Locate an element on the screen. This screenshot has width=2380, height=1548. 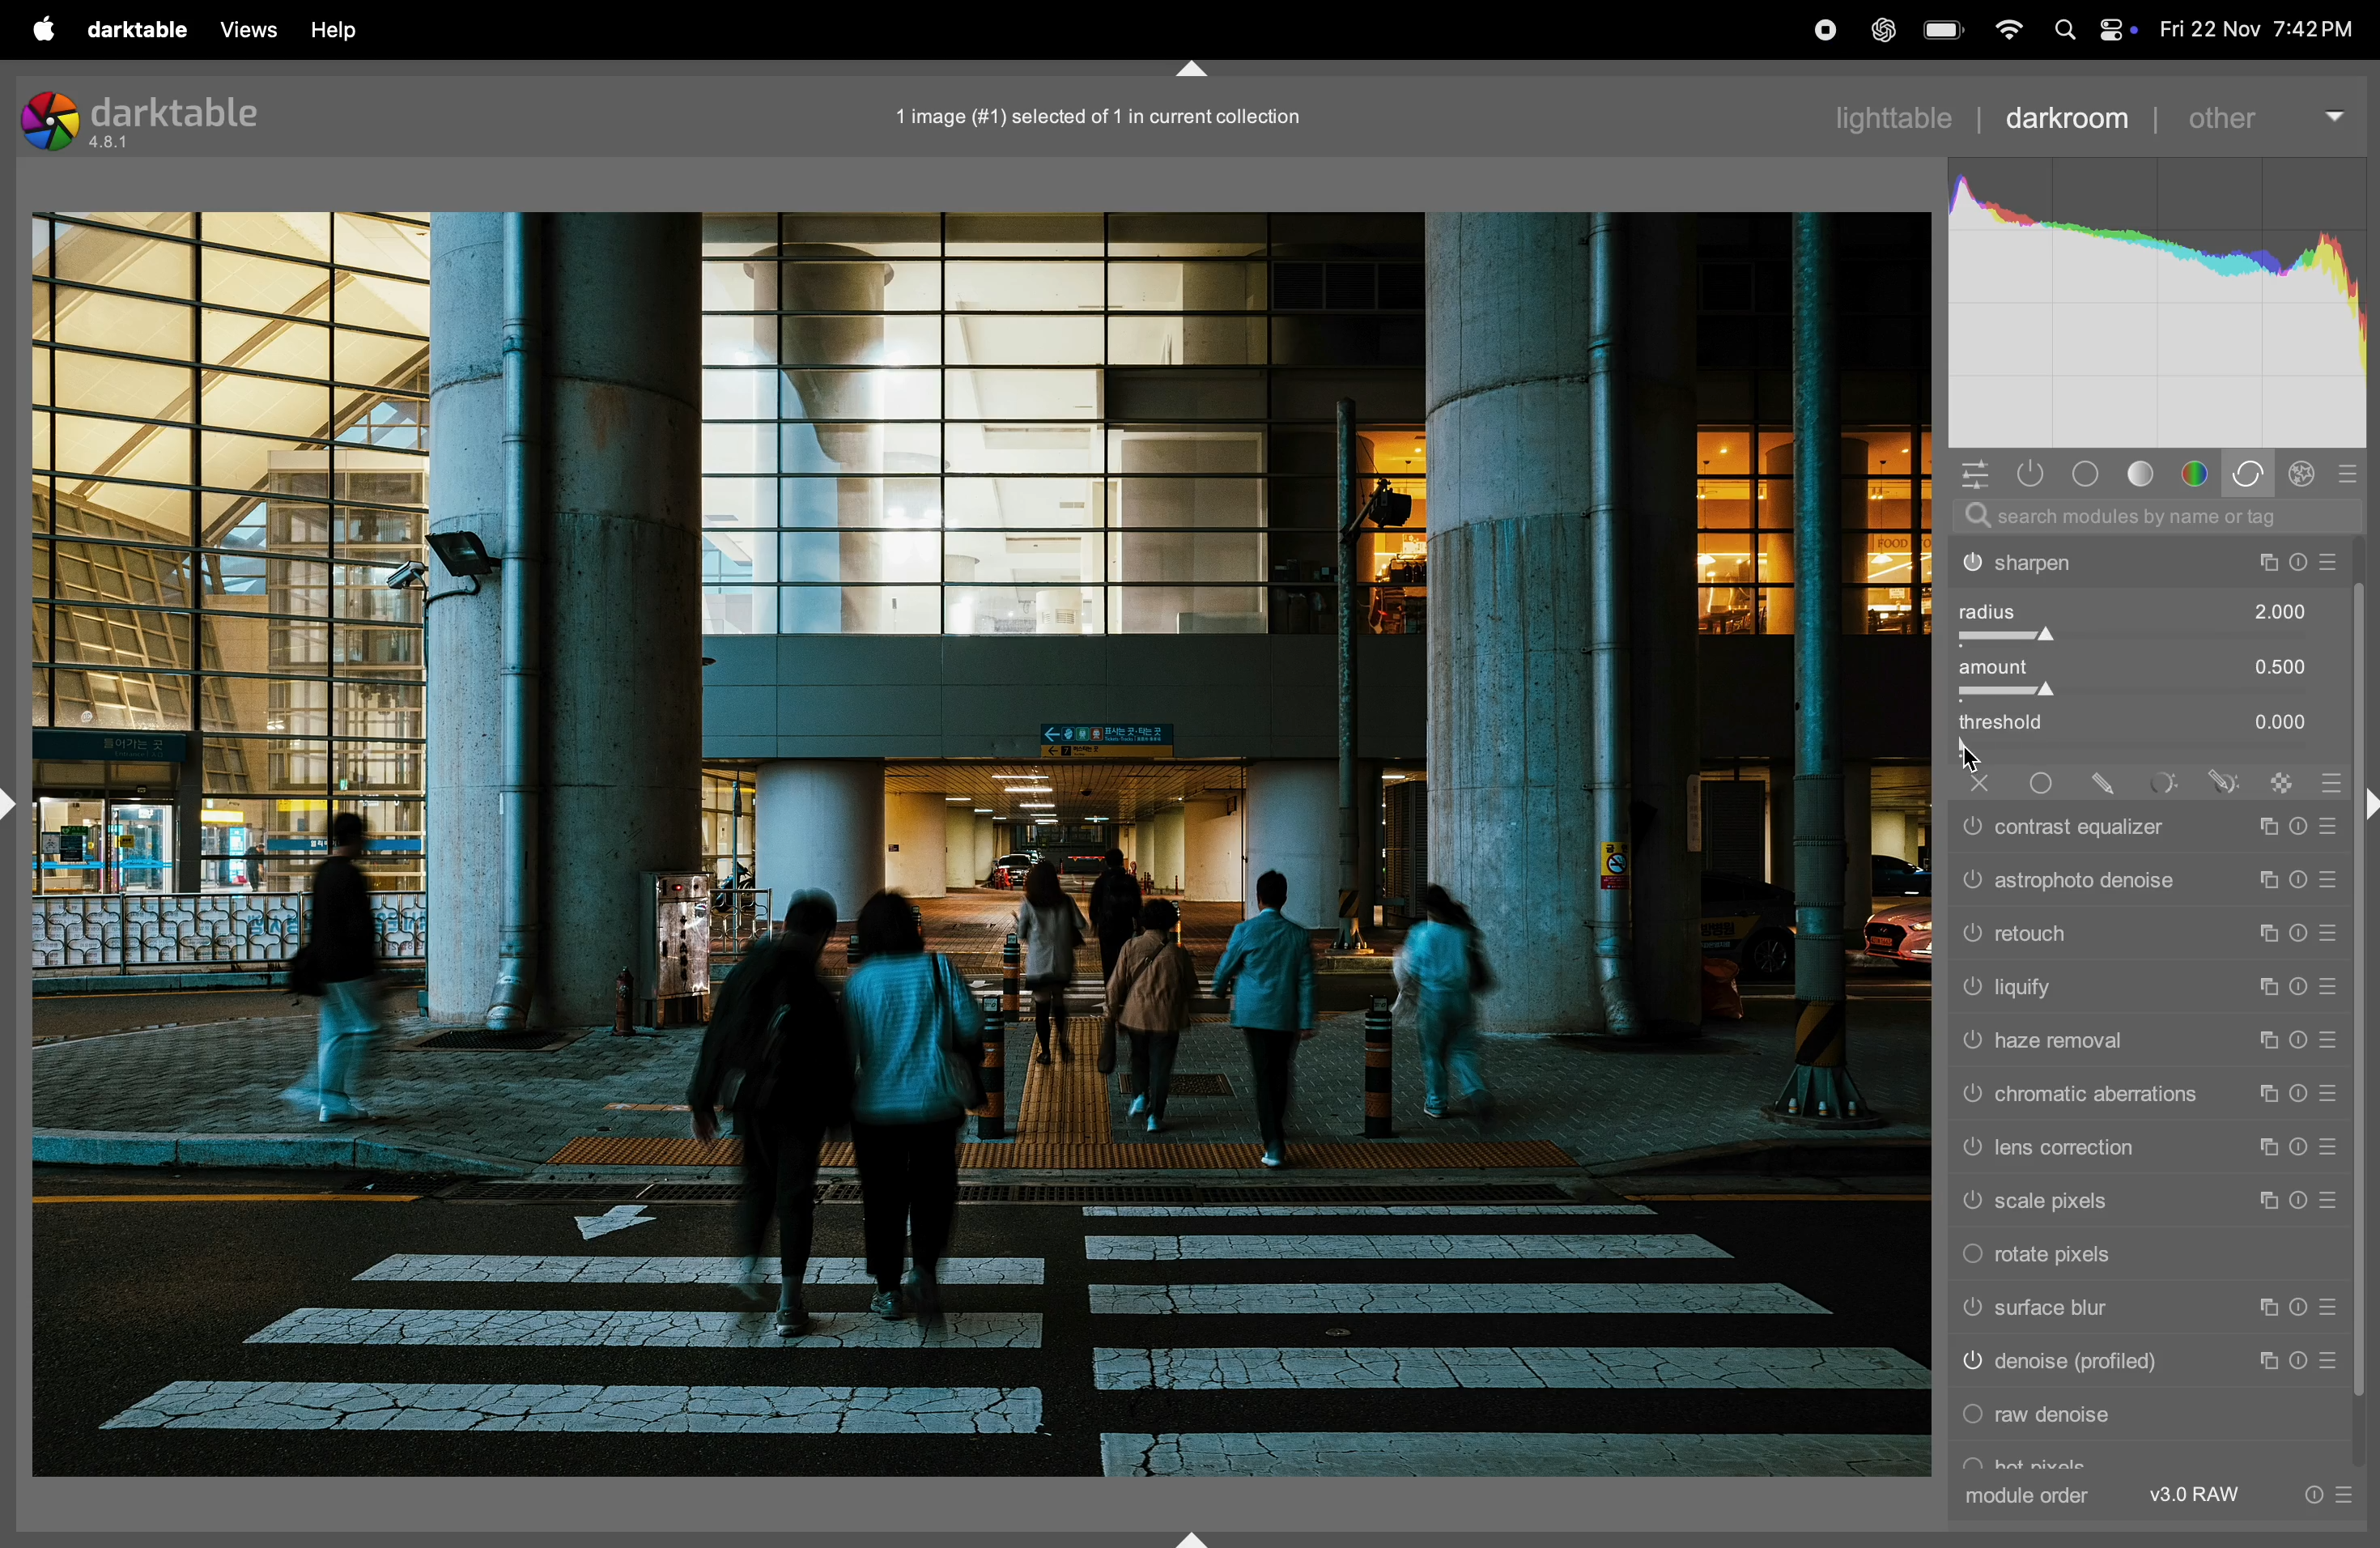
haze tool is located at coordinates (2143, 1043).